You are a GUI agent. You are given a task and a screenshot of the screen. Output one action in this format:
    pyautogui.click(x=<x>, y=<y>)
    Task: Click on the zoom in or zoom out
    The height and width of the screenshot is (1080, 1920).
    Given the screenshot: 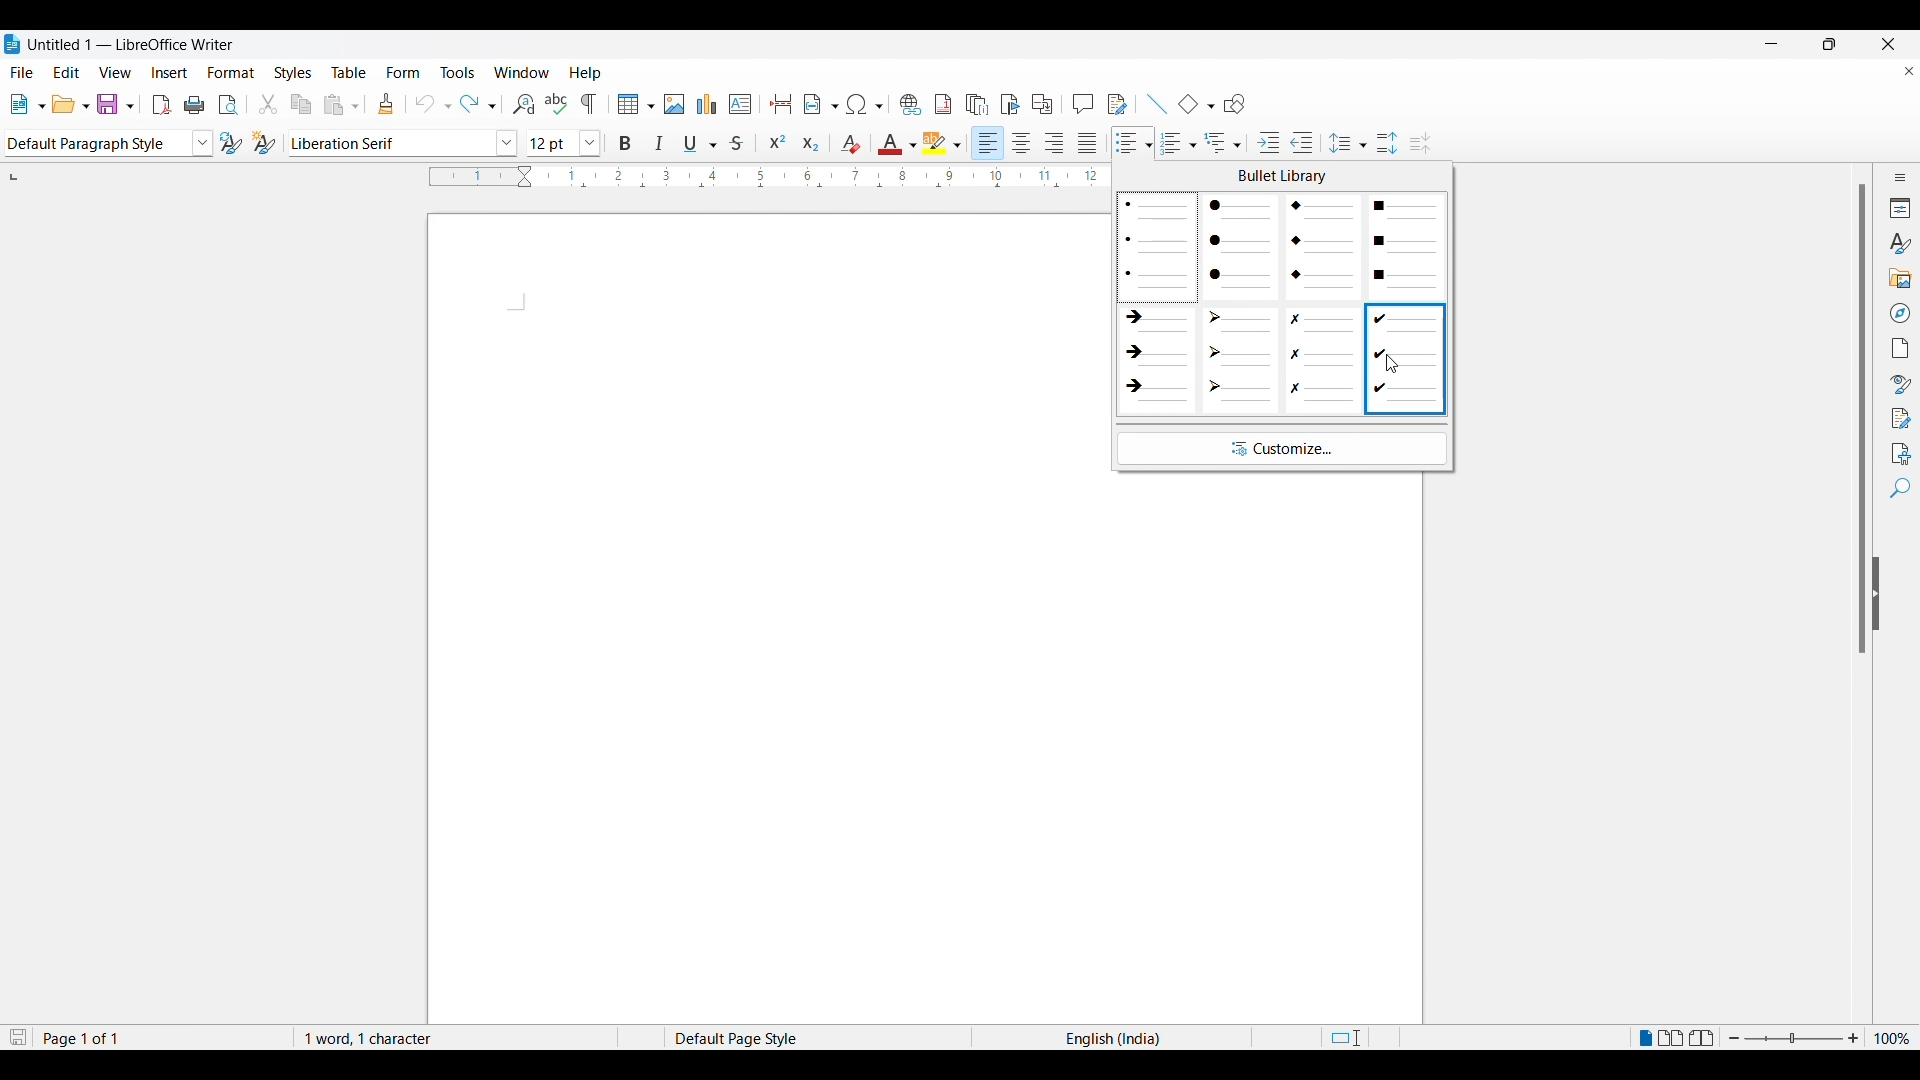 What is the action you would take?
    pyautogui.click(x=1796, y=1038)
    